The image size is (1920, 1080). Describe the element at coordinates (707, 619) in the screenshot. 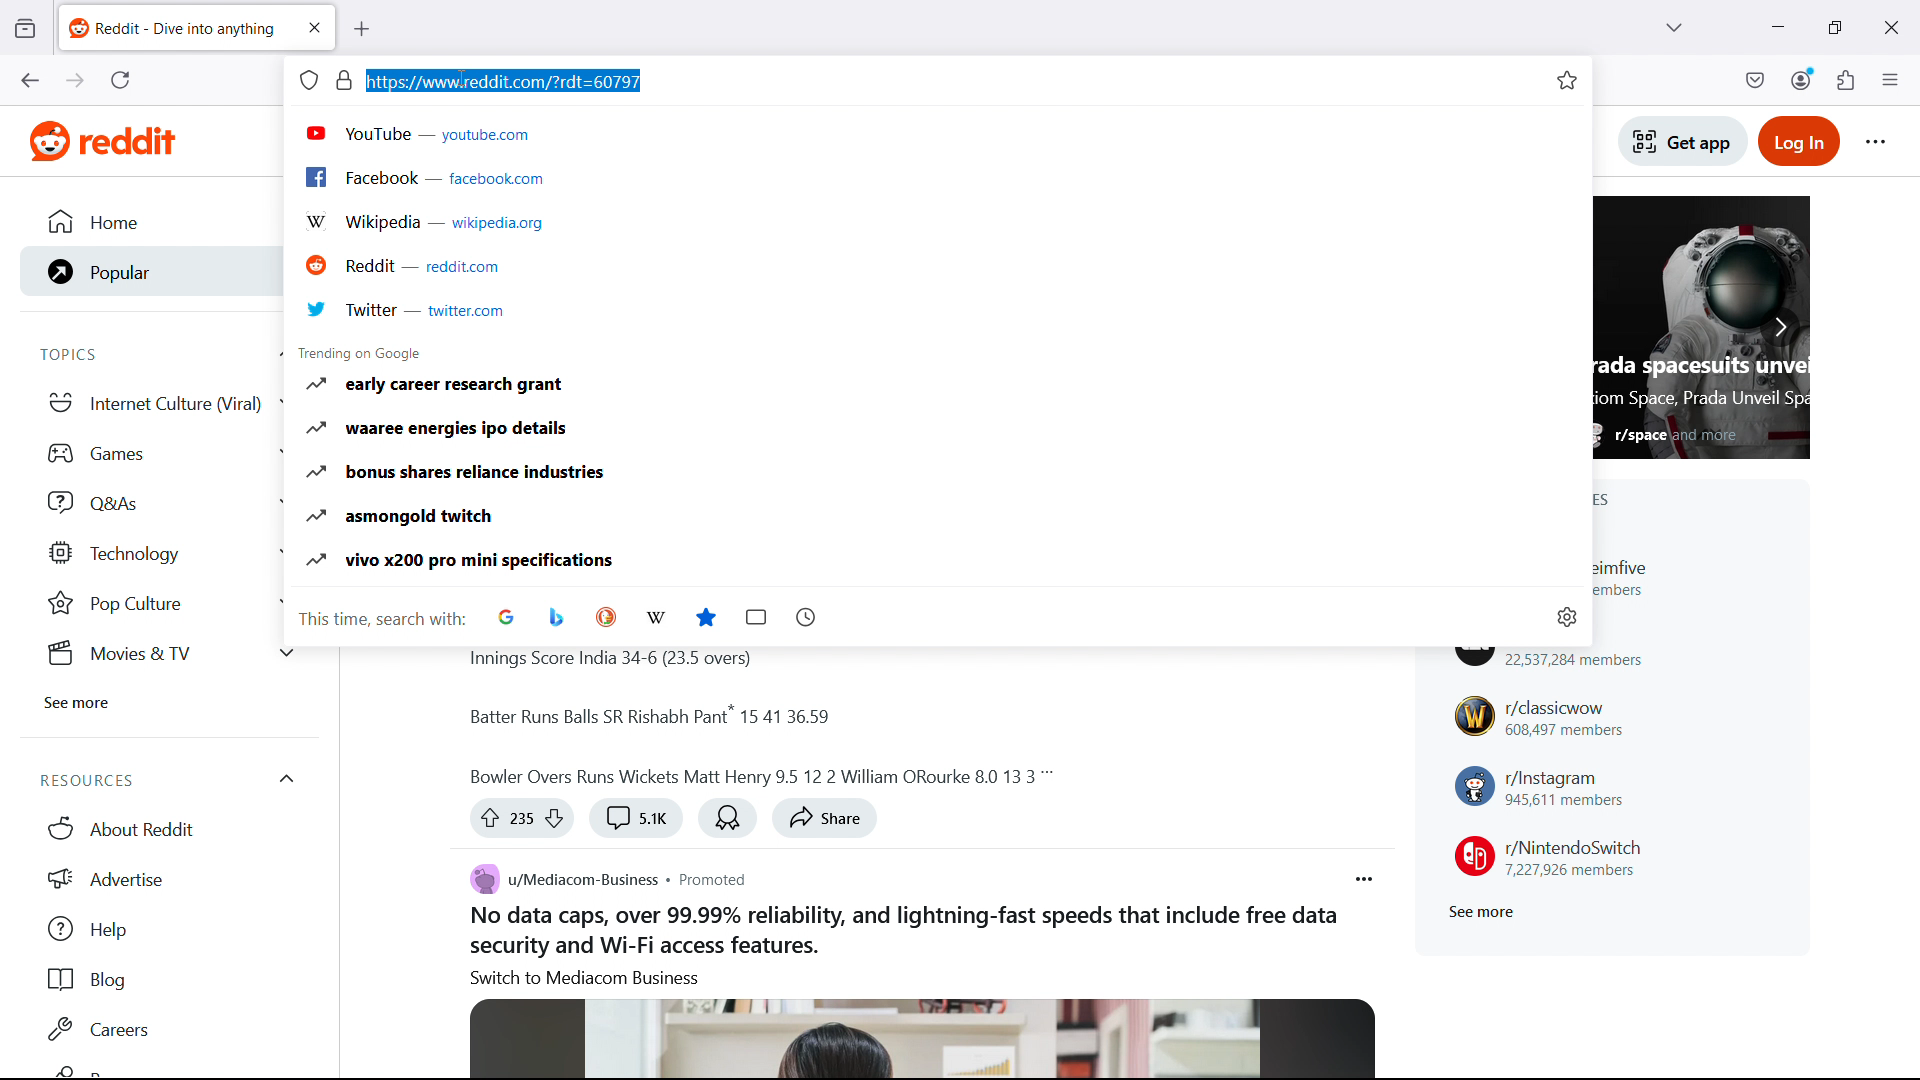

I see `bookmarks` at that location.